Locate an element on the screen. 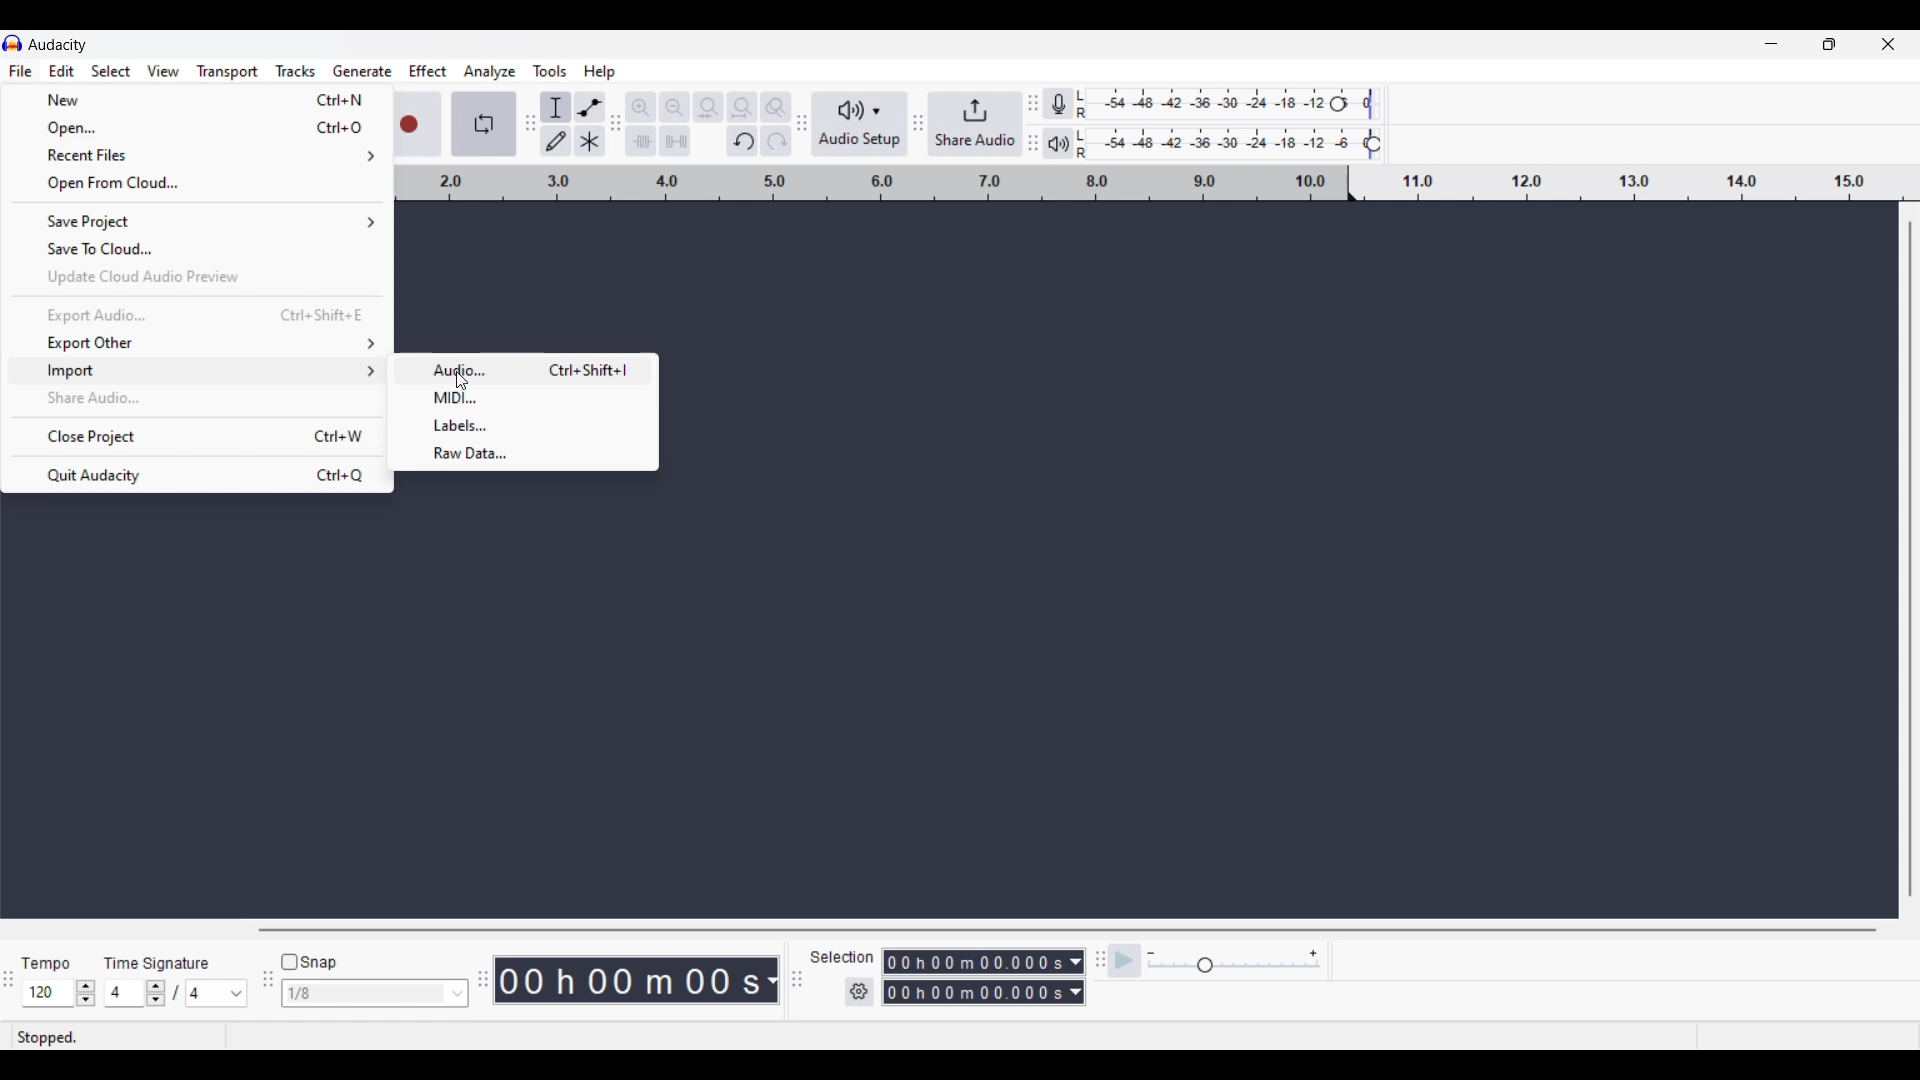  Transport menu is located at coordinates (227, 71).